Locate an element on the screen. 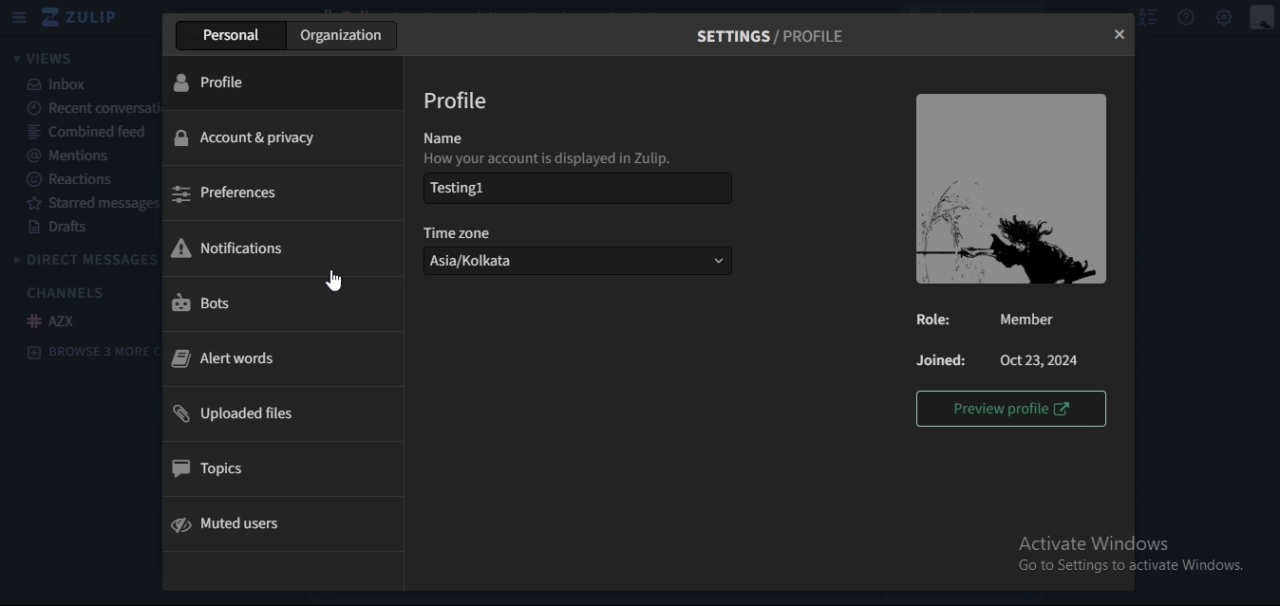 The height and width of the screenshot is (606, 1280). bots is located at coordinates (206, 303).